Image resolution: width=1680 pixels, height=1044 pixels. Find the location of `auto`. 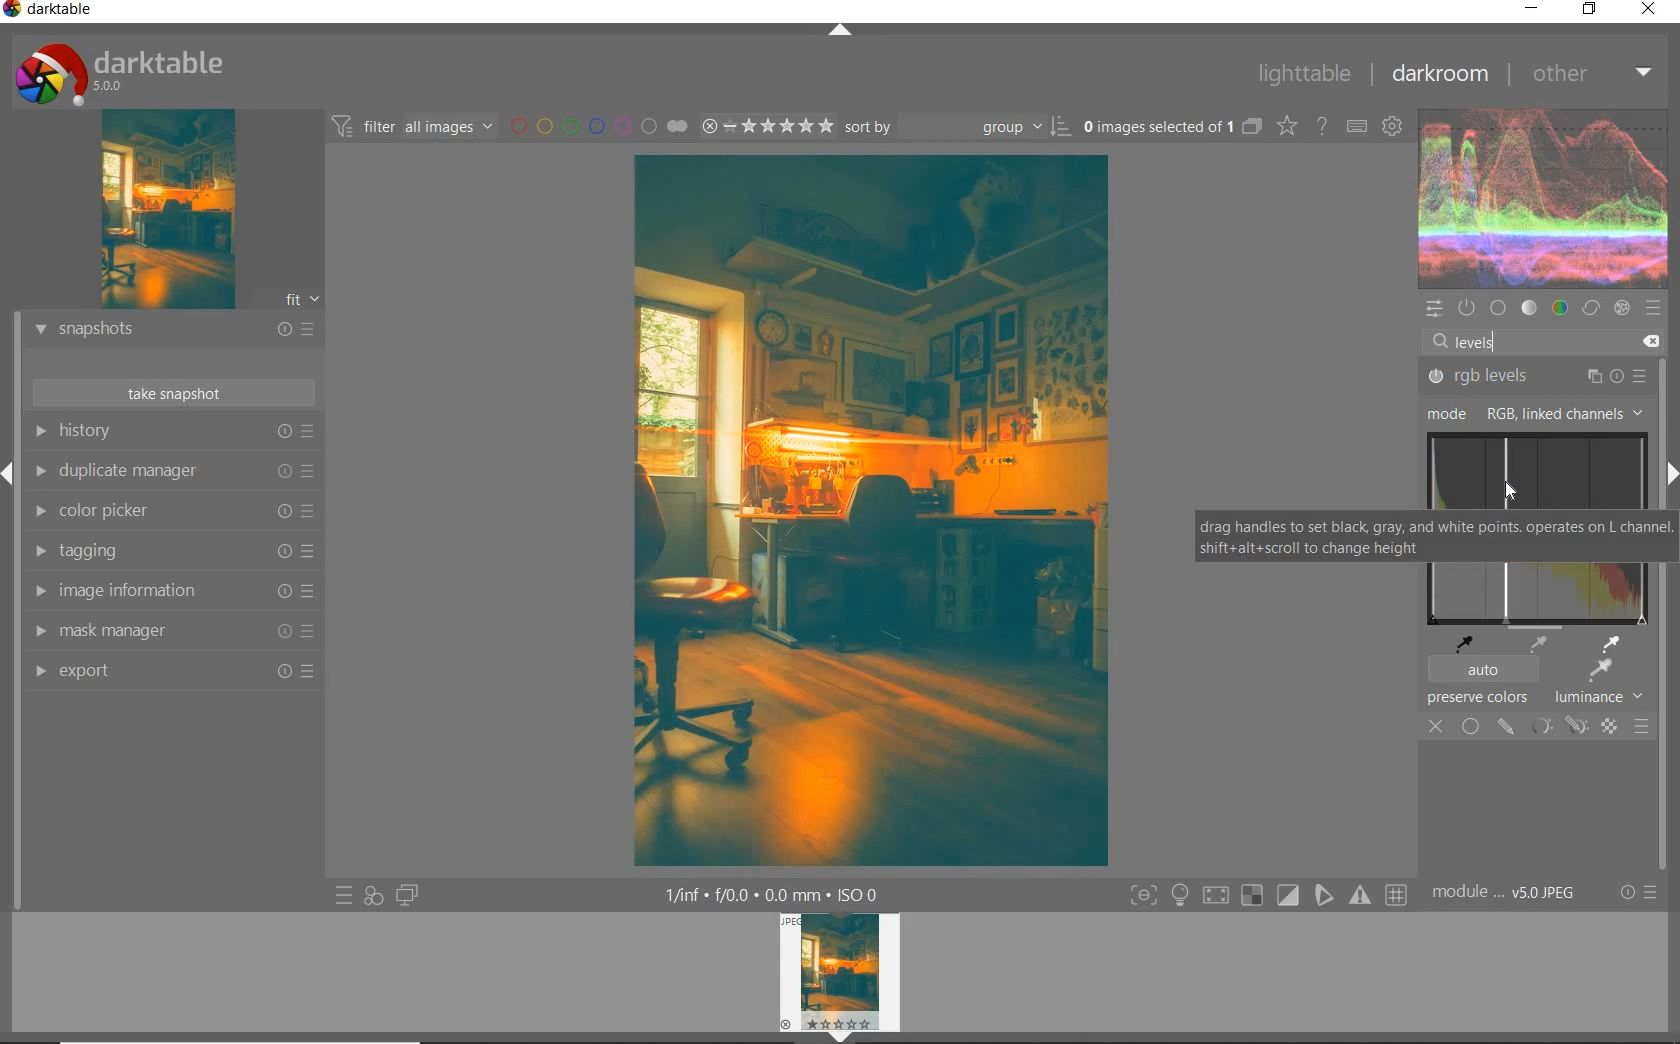

auto is located at coordinates (1481, 671).